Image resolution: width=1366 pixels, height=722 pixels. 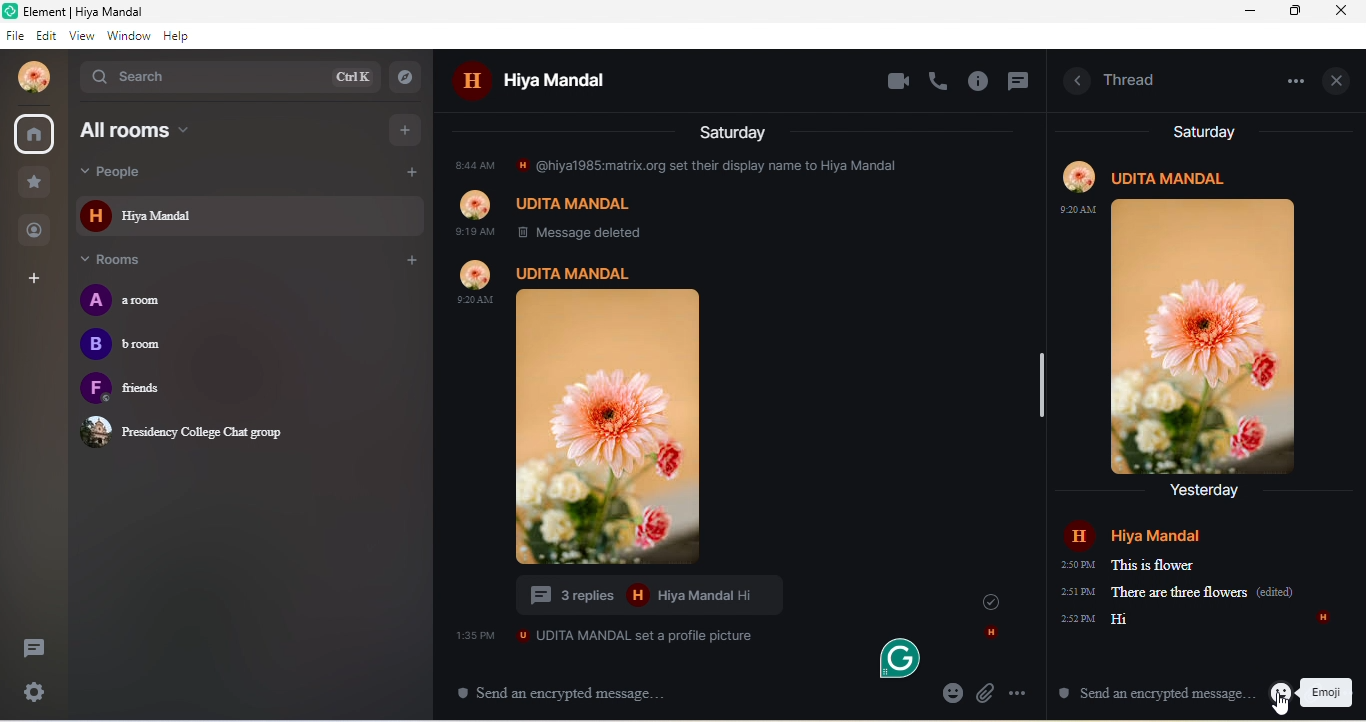 I want to click on account, so click(x=33, y=77).